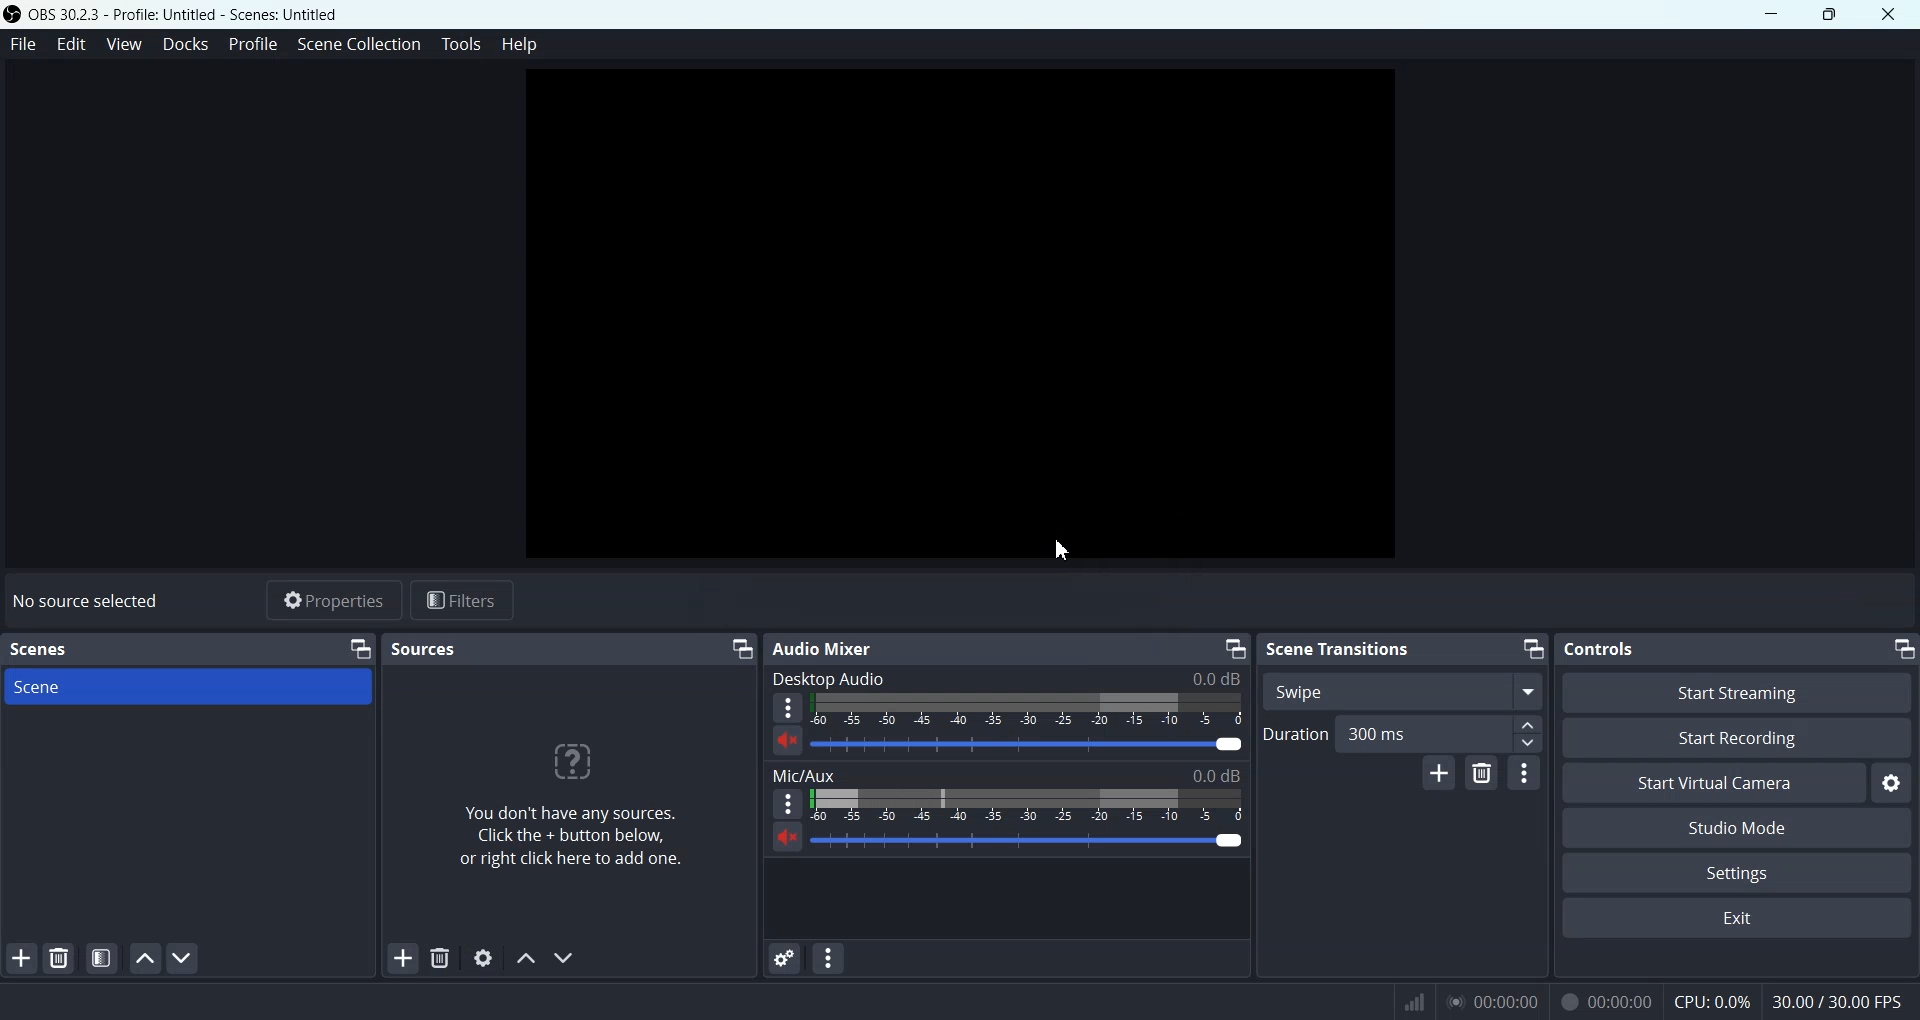 The width and height of the screenshot is (1920, 1020). What do you see at coordinates (1437, 773) in the screenshot?
I see `Add configurable Transition` at bounding box center [1437, 773].